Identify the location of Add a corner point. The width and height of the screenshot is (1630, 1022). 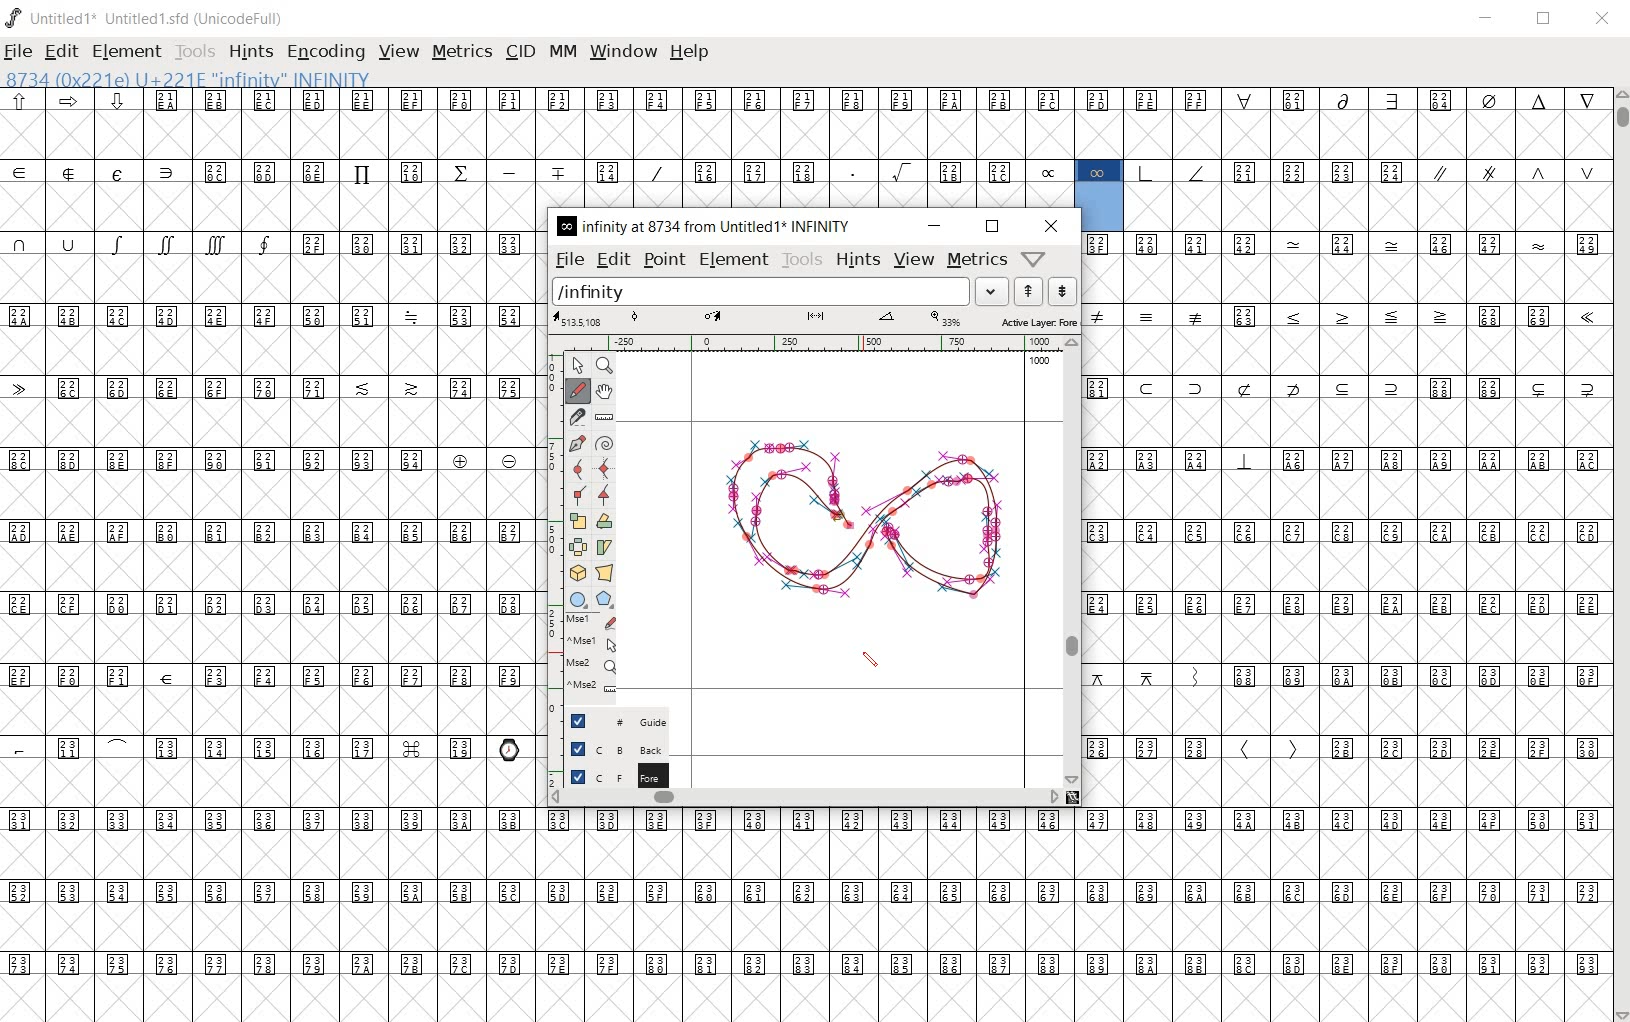
(604, 495).